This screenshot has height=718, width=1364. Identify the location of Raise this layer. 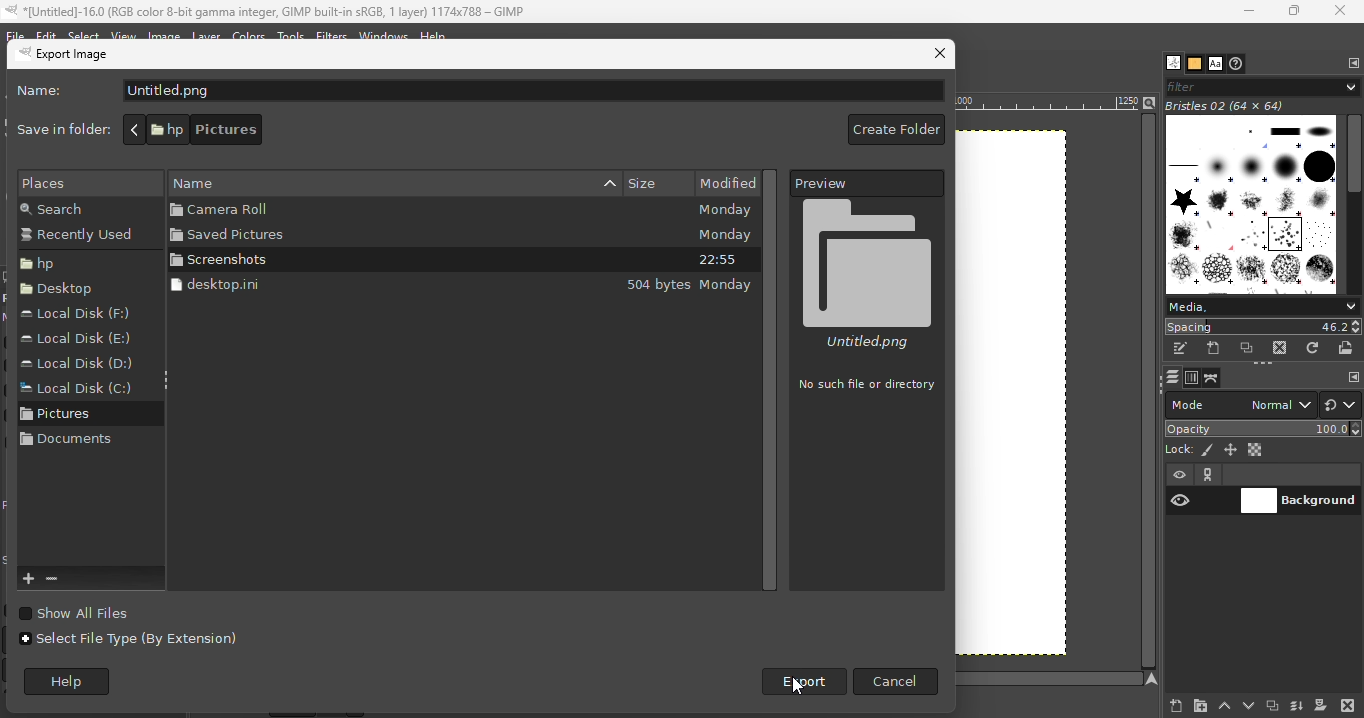
(1223, 704).